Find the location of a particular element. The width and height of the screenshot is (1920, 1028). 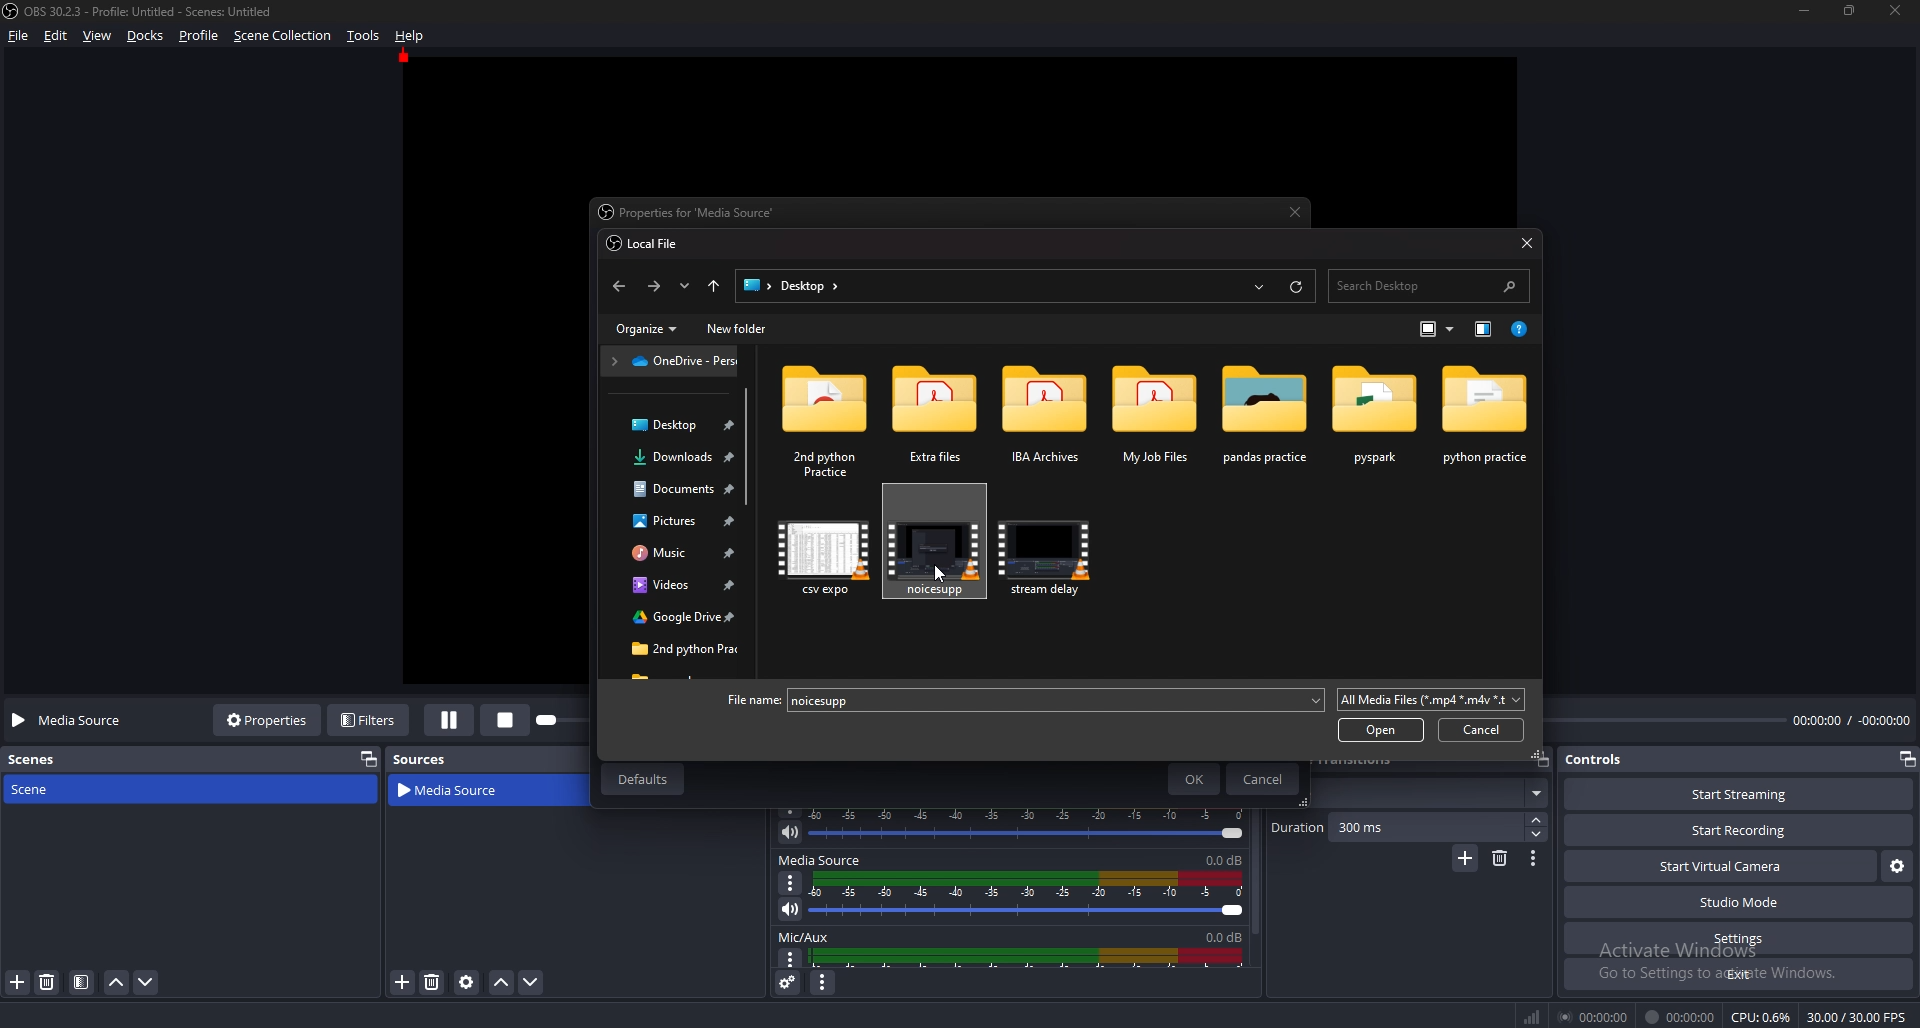

recent is located at coordinates (1260, 287).